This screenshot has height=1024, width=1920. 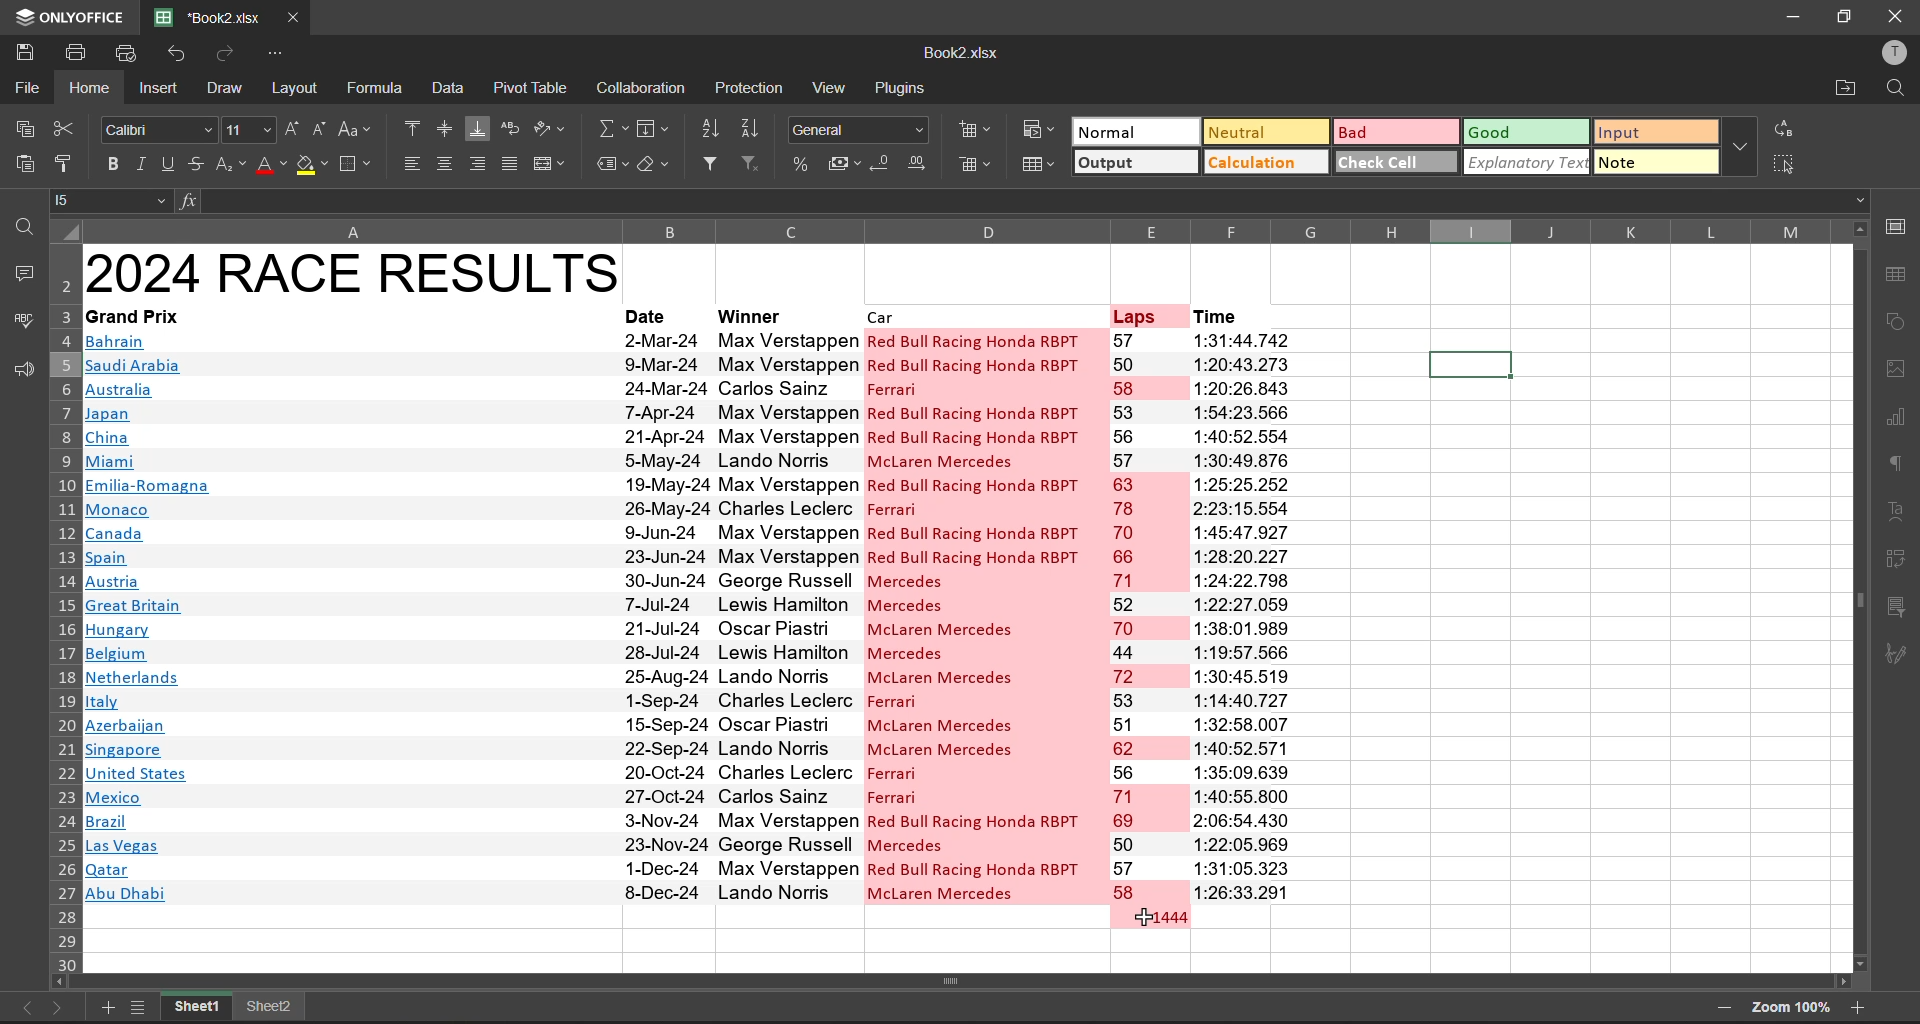 I want to click on align top, so click(x=412, y=127).